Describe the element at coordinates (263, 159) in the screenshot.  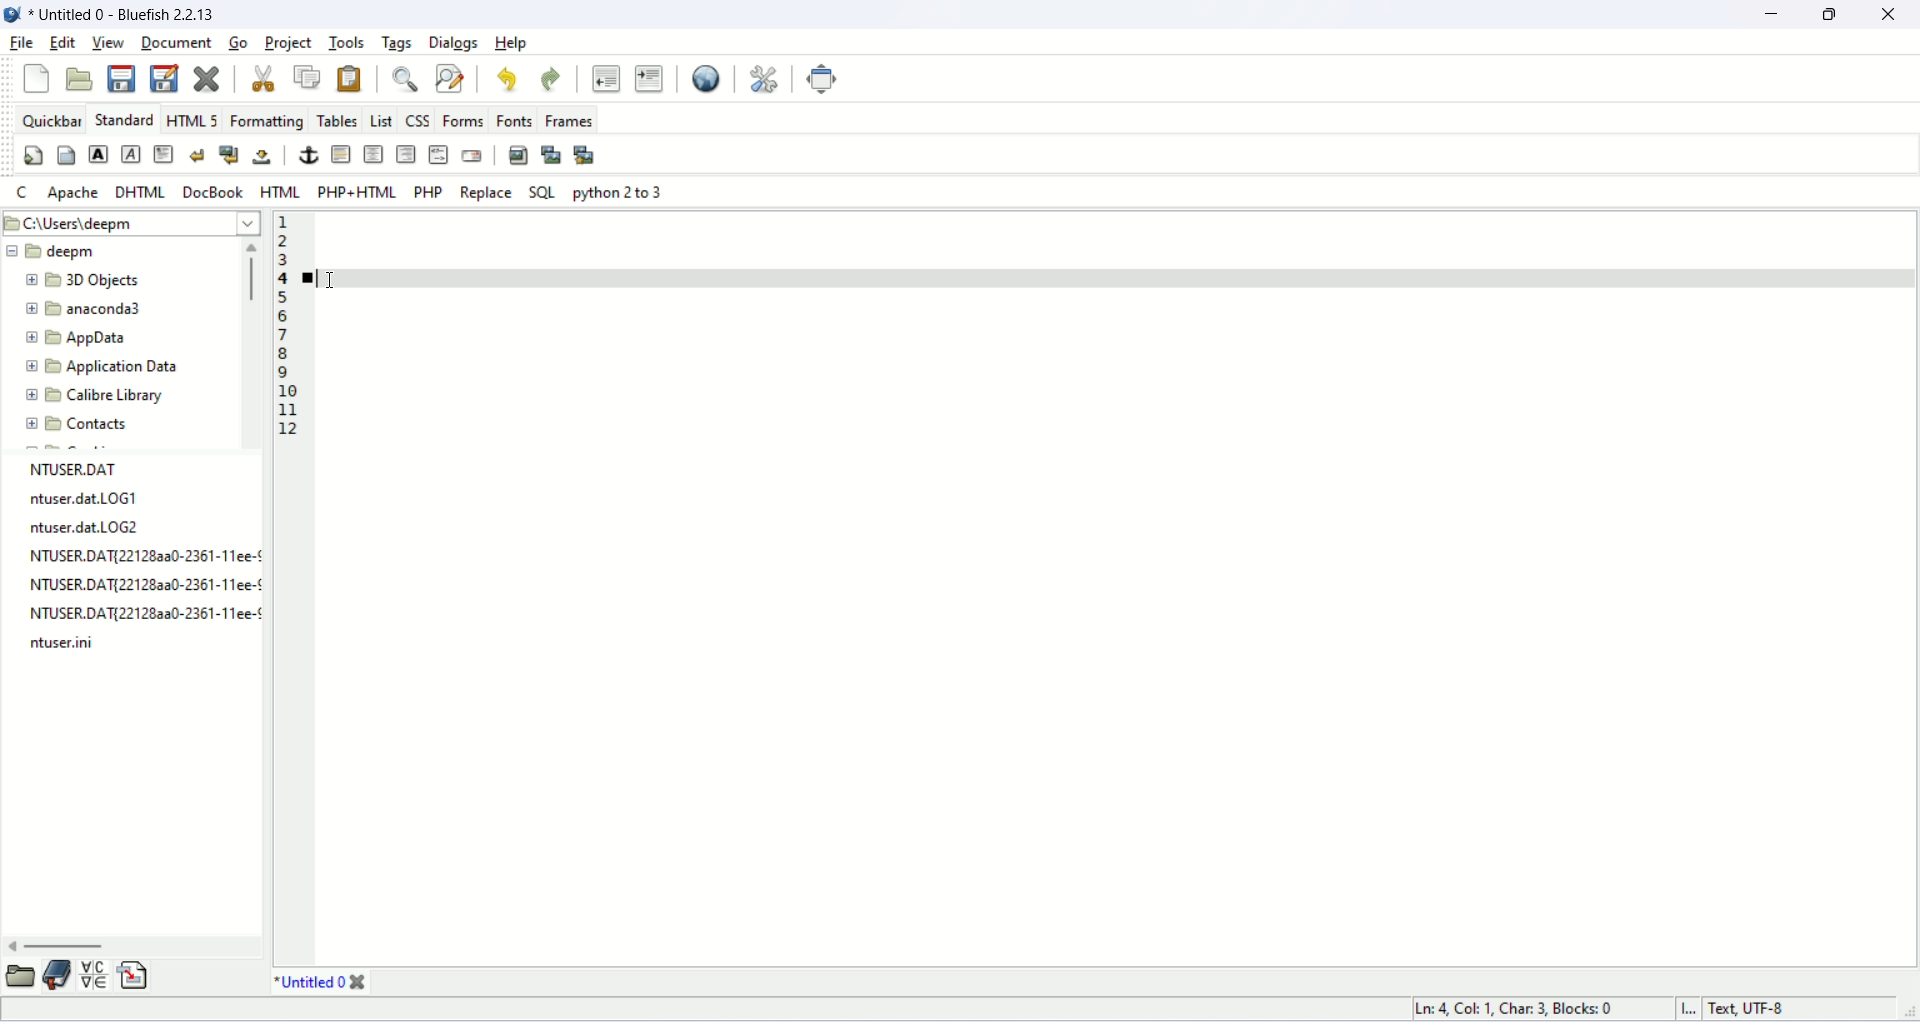
I see `non-breaking space` at that location.